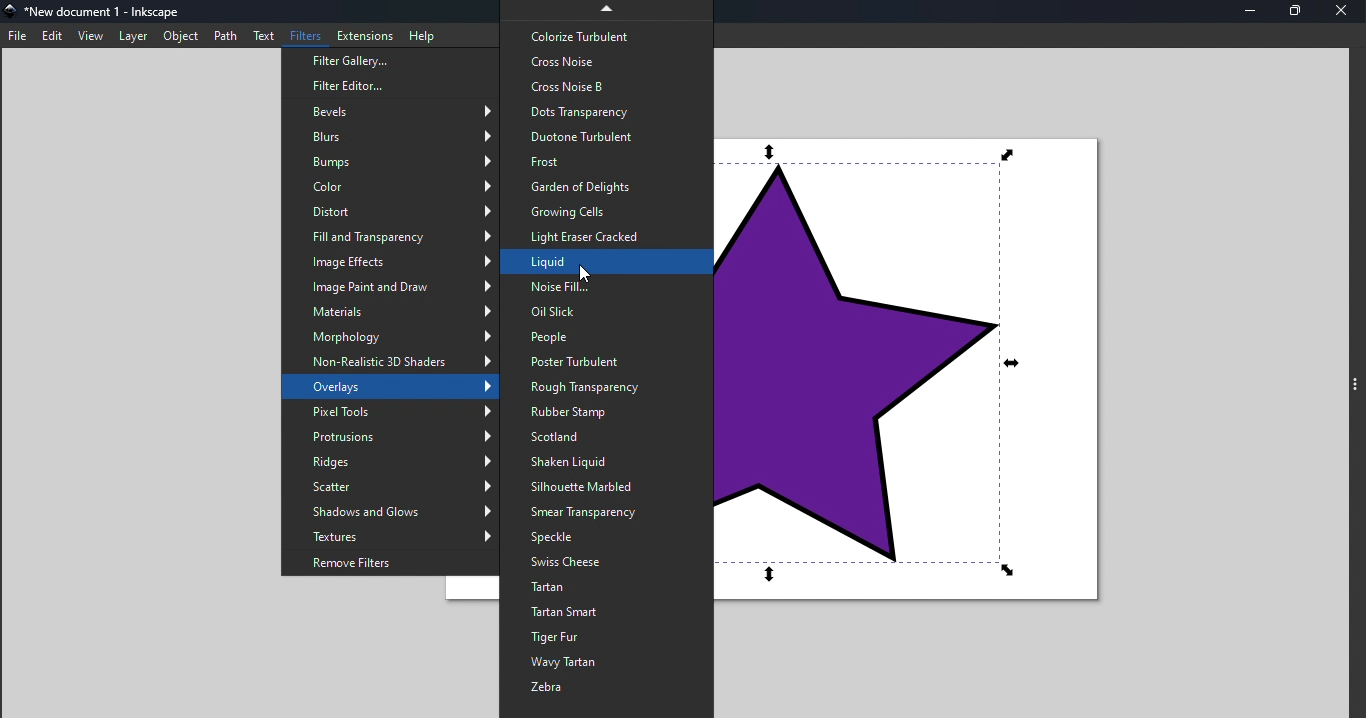 The height and width of the screenshot is (718, 1366). I want to click on Dots transparency, so click(604, 111).